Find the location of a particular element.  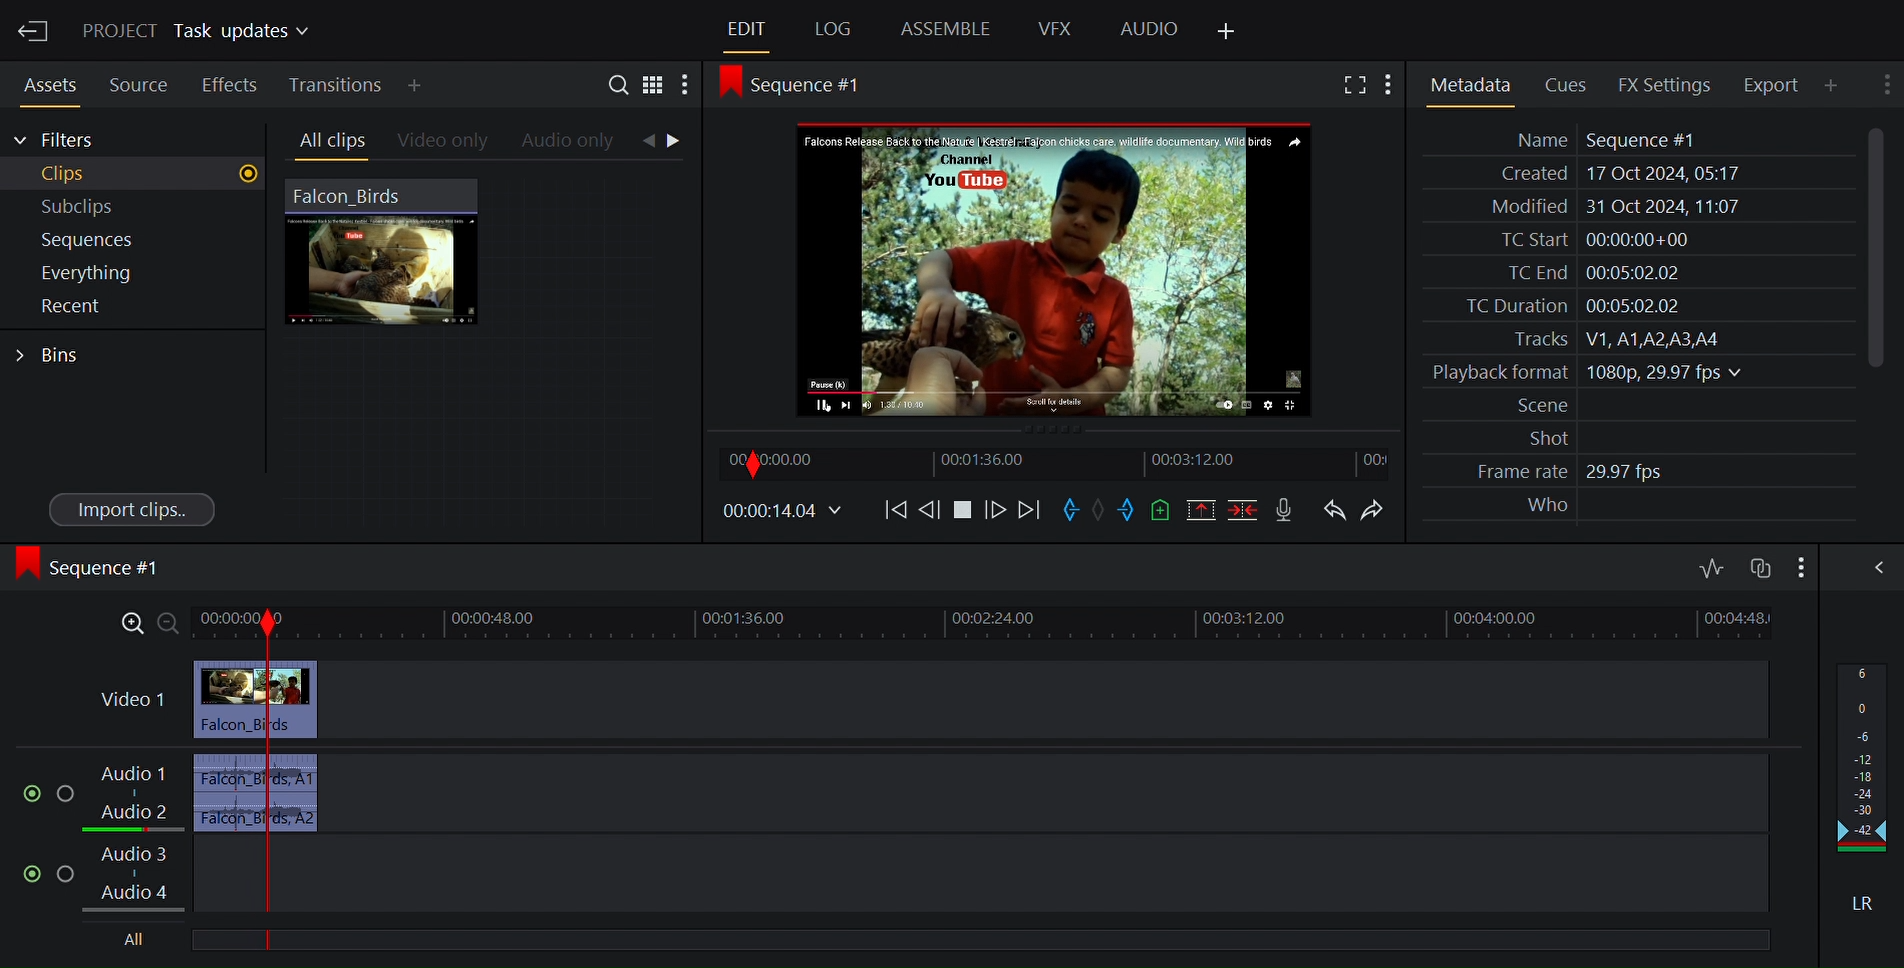

Exit Current Project is located at coordinates (34, 32).